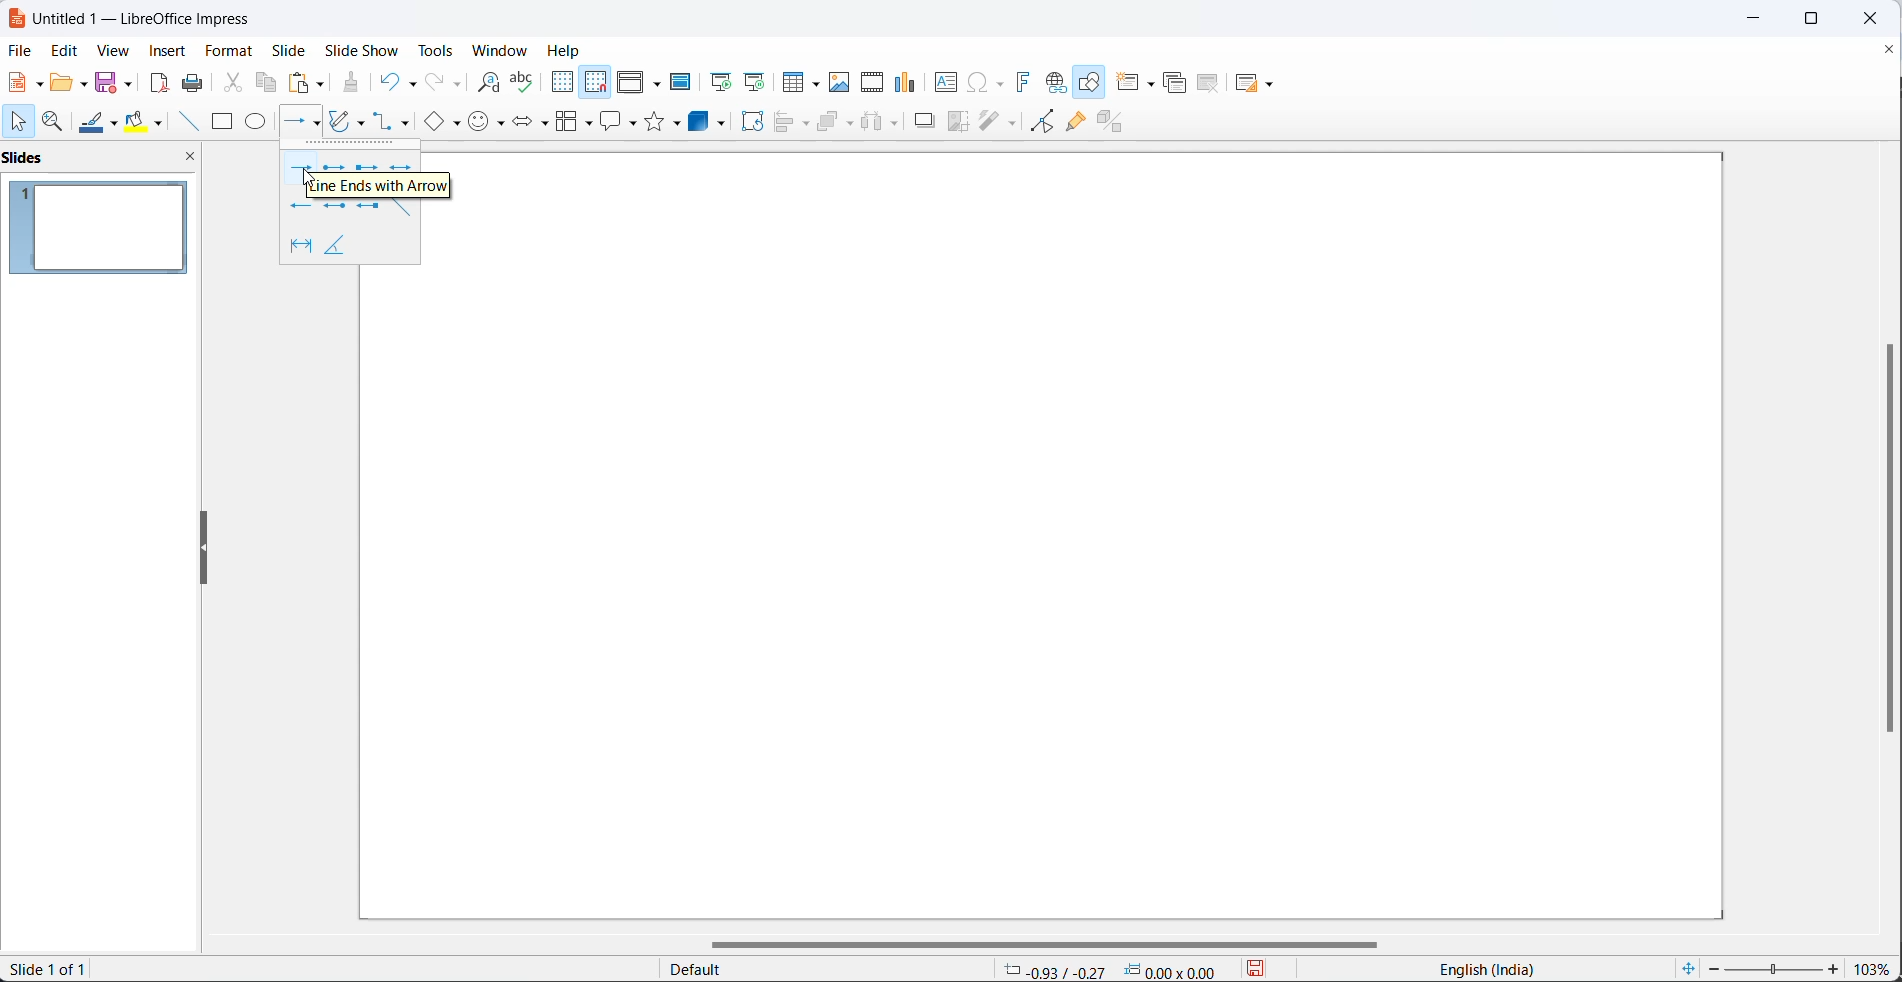 The height and width of the screenshot is (982, 1902). I want to click on empty page, so click(411, 592).